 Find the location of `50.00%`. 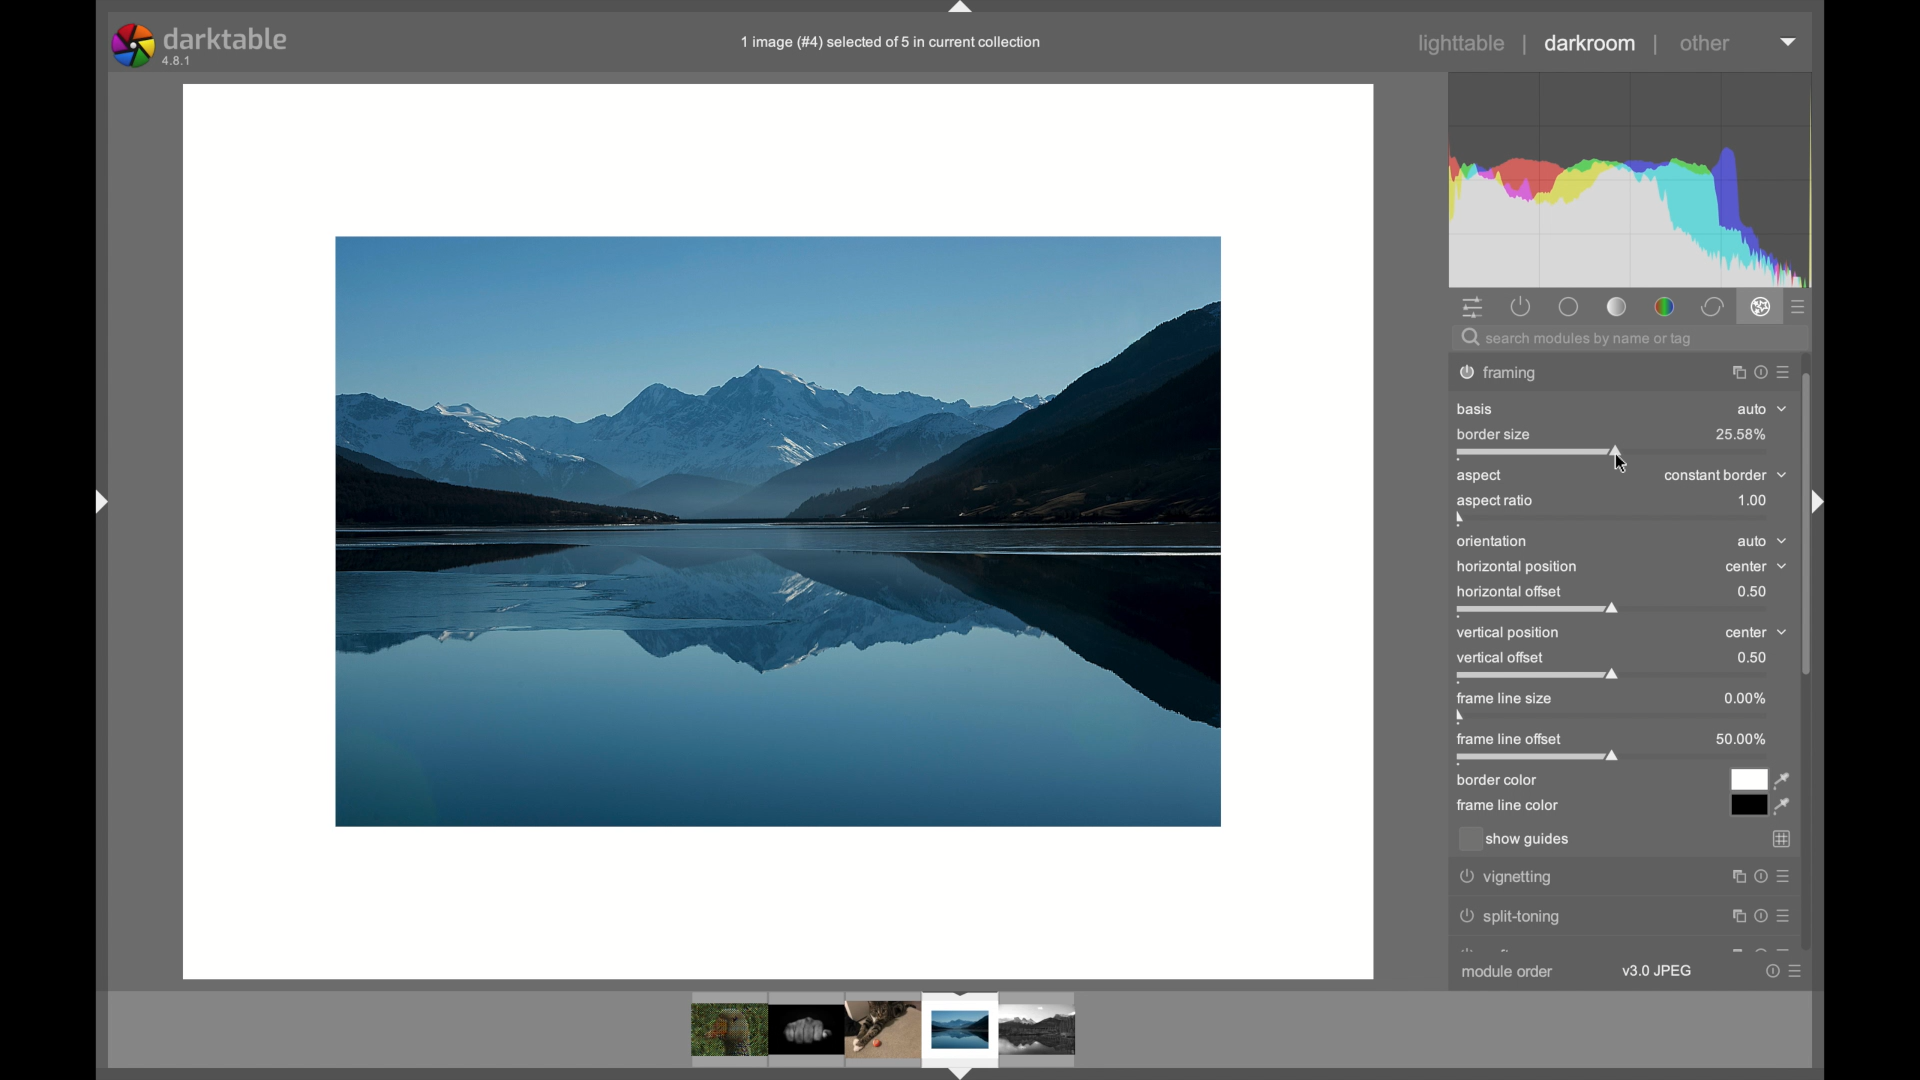

50.00% is located at coordinates (1742, 739).